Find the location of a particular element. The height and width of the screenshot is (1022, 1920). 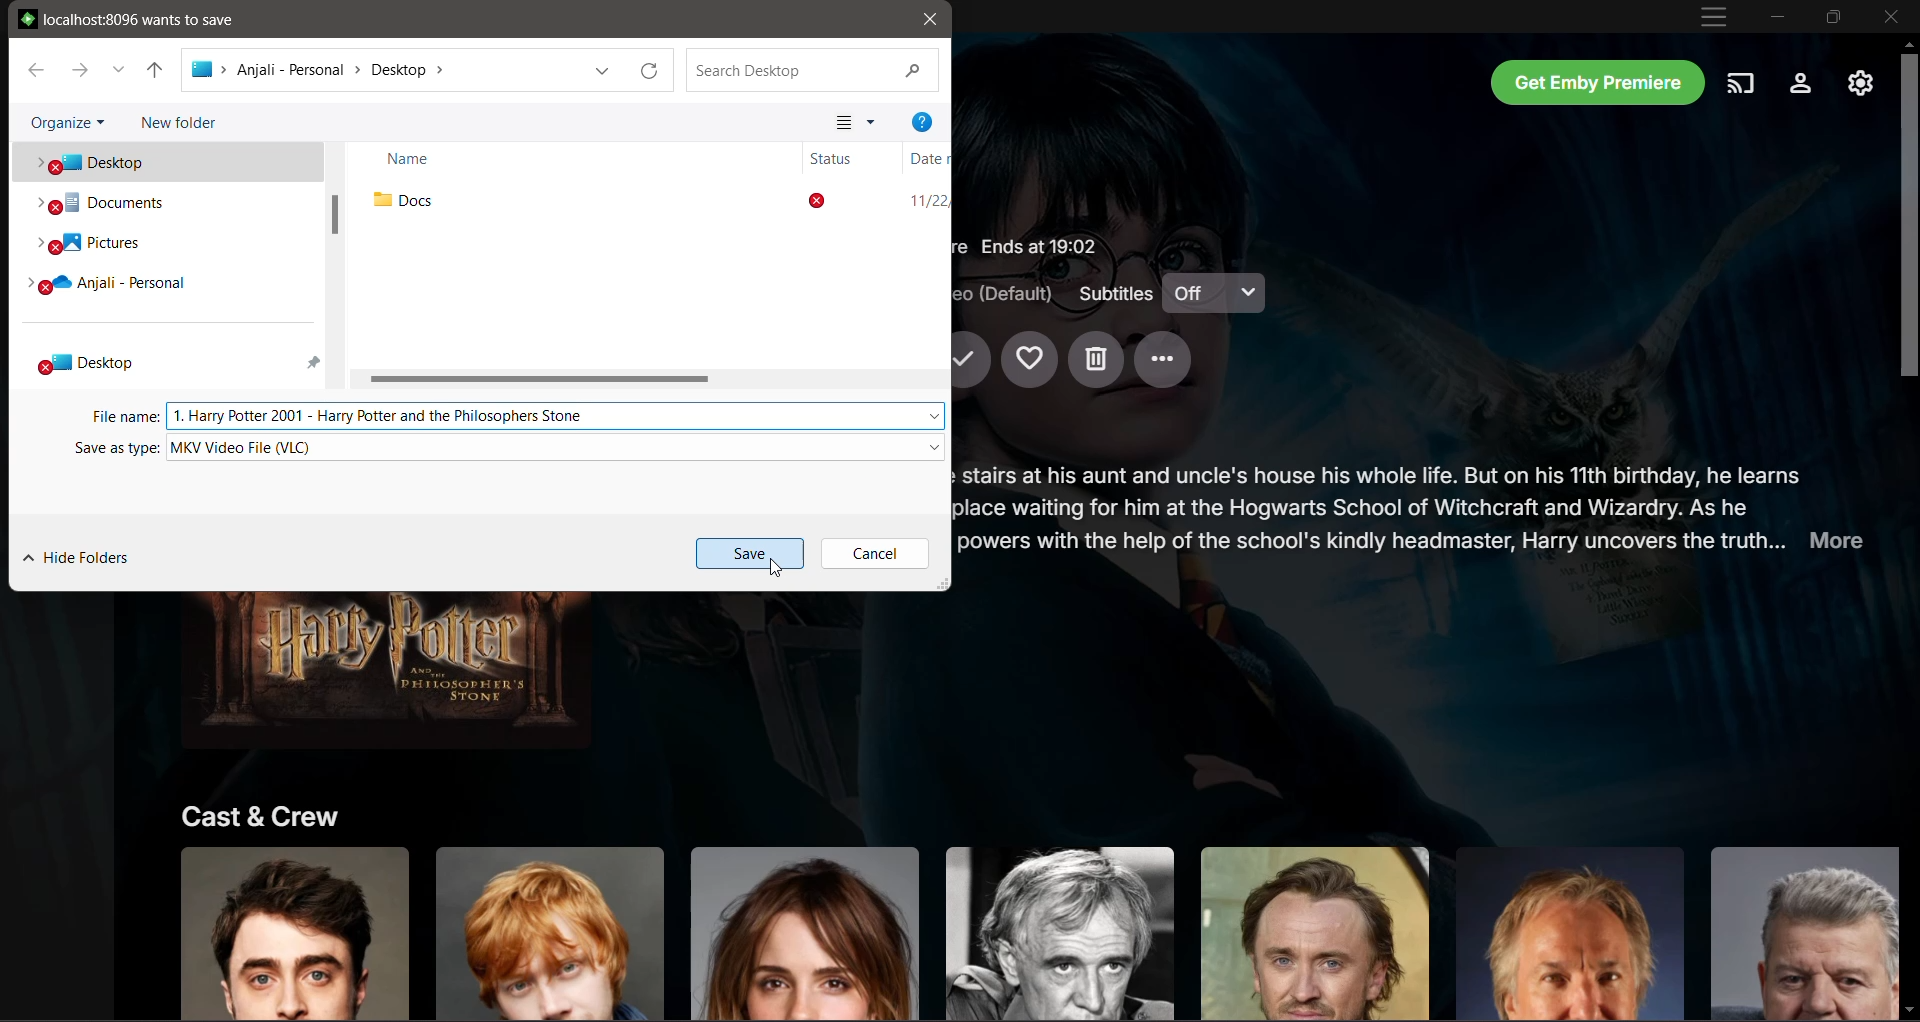

Get Emby Premier is located at coordinates (1599, 82).